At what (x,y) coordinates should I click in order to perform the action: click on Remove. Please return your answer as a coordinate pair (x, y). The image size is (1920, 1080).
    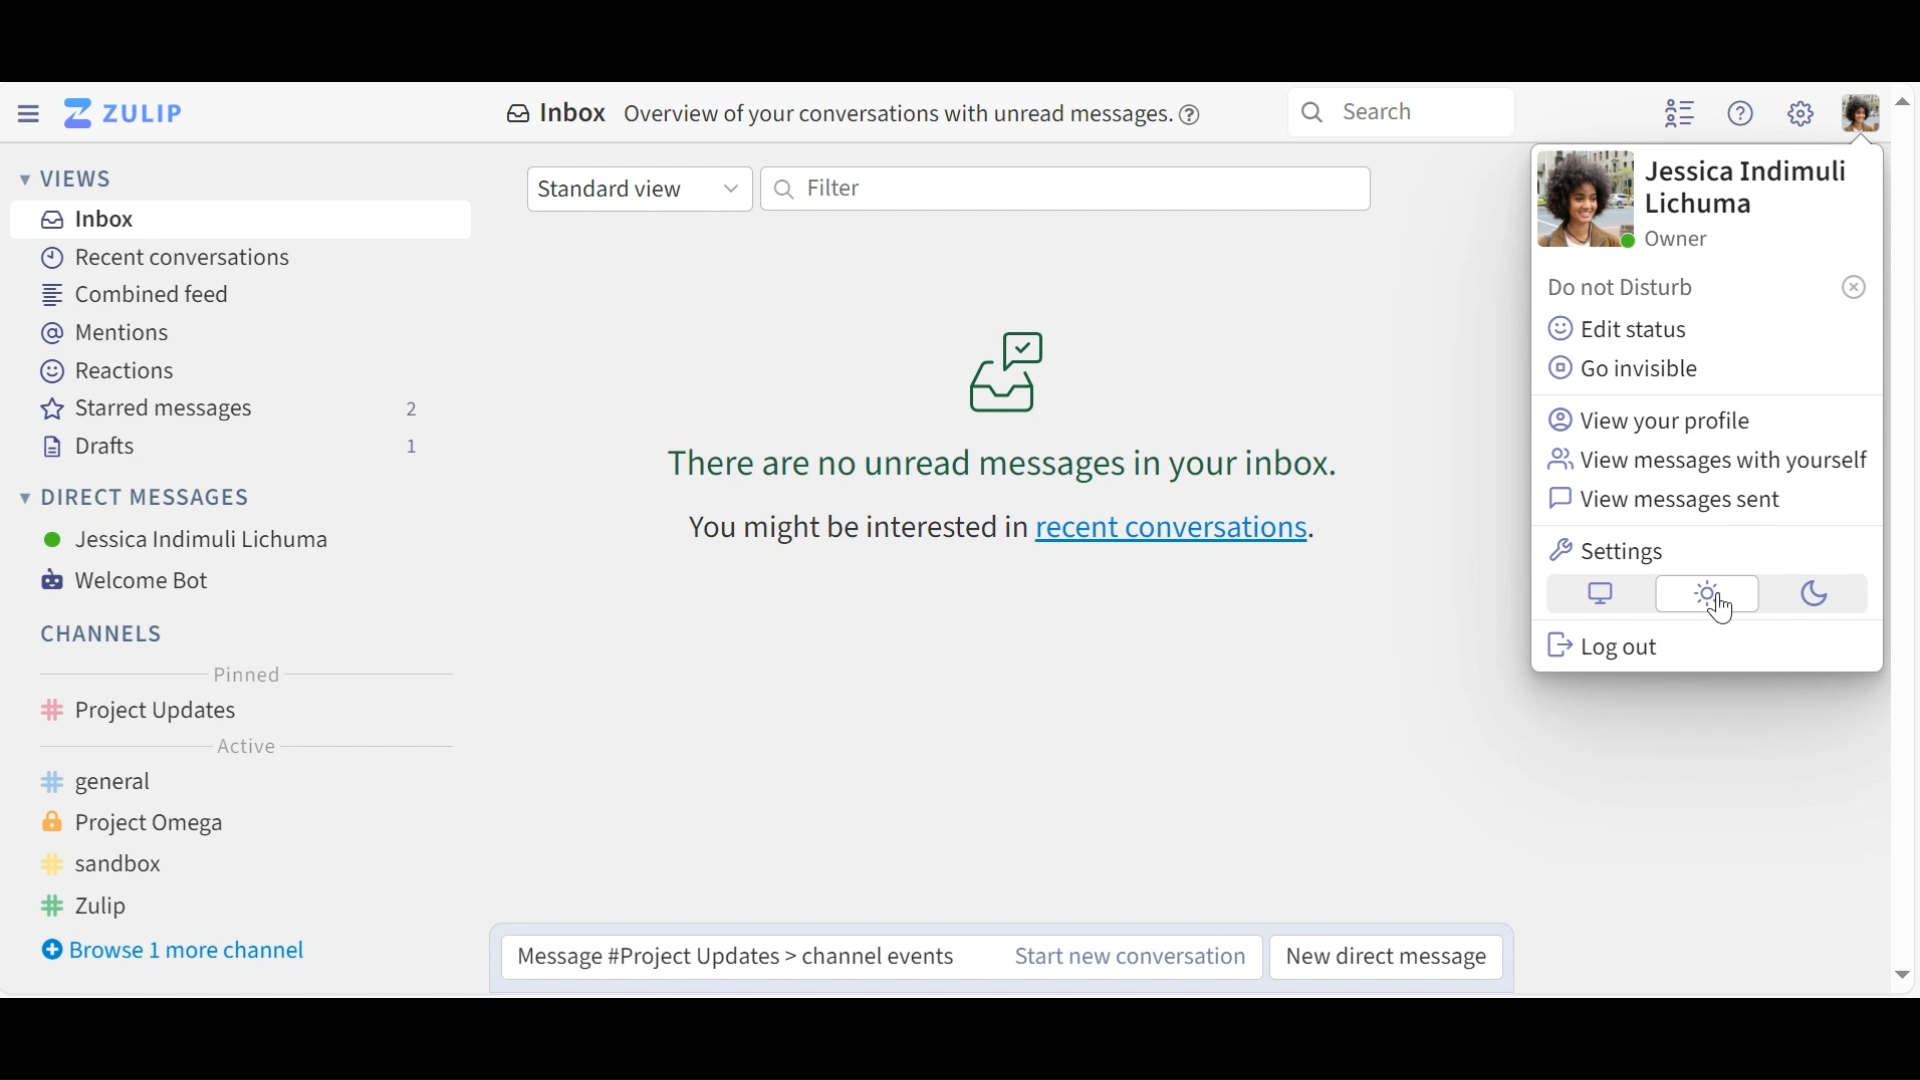
    Looking at the image, I should click on (1853, 286).